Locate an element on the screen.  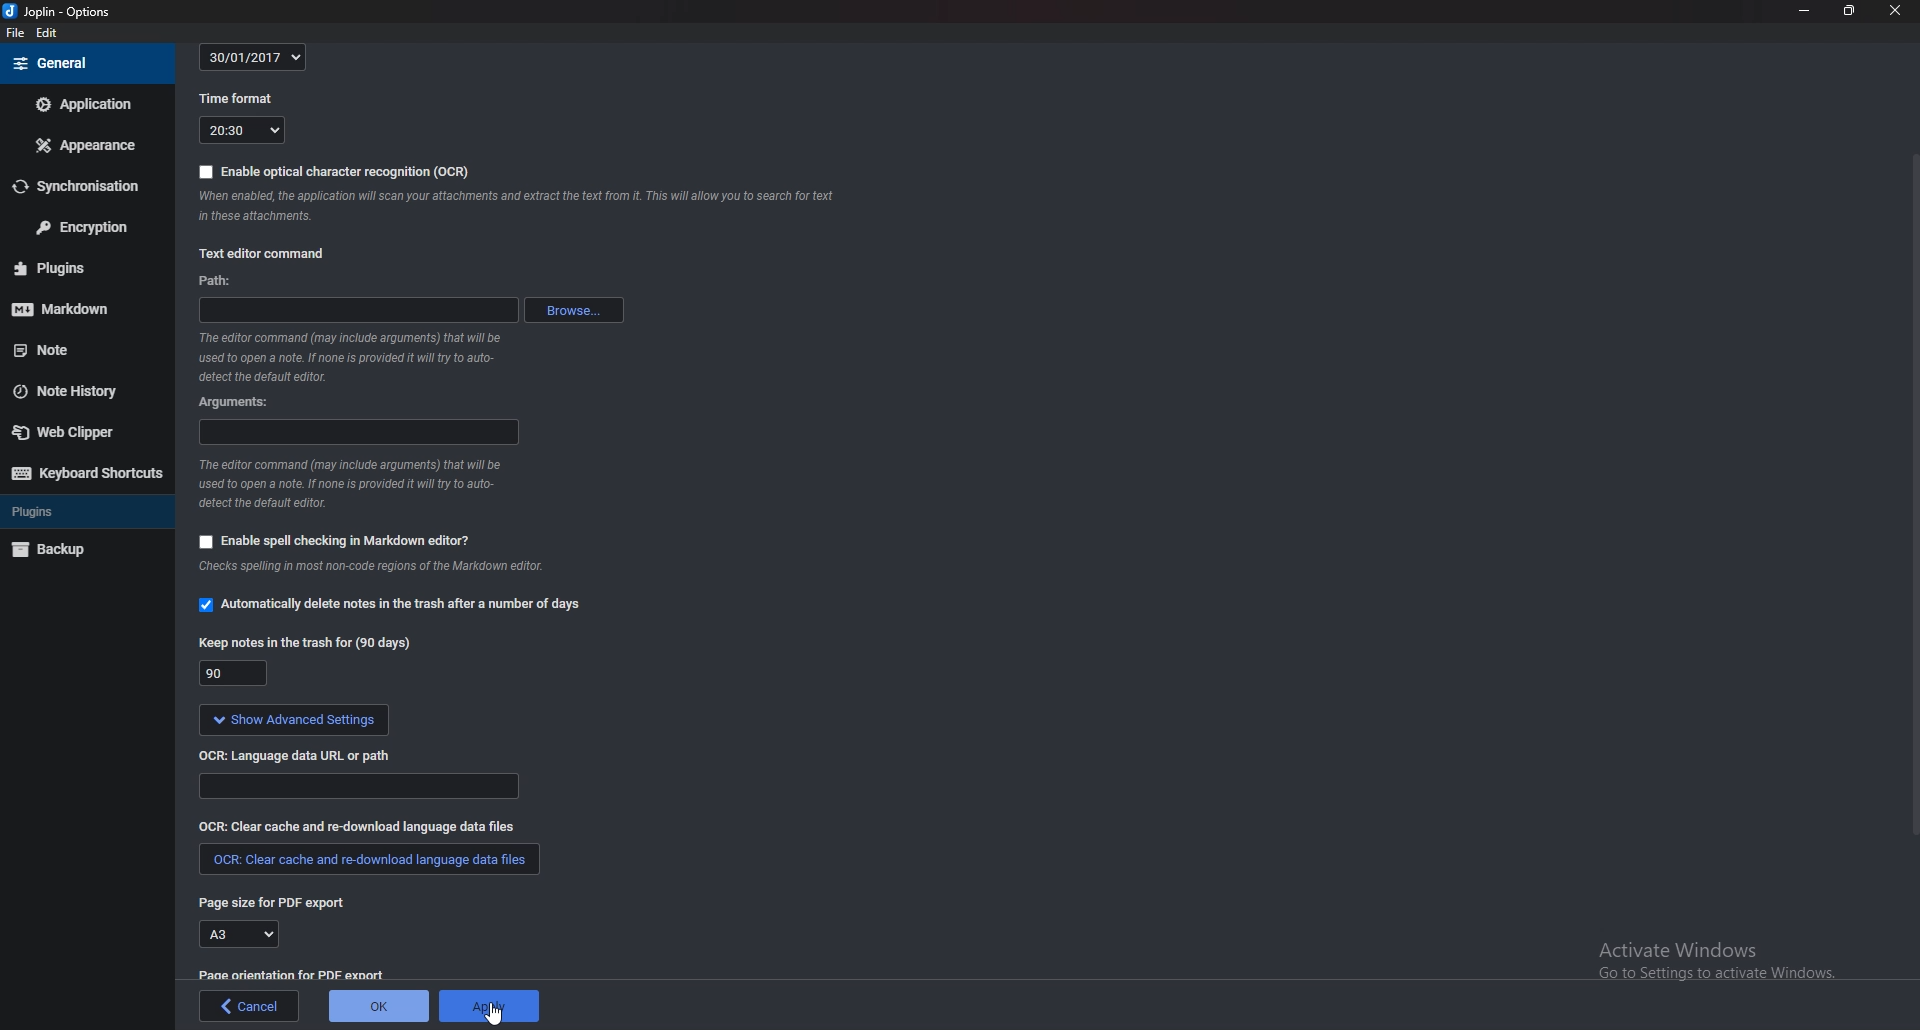
Note history is located at coordinates (77, 393).